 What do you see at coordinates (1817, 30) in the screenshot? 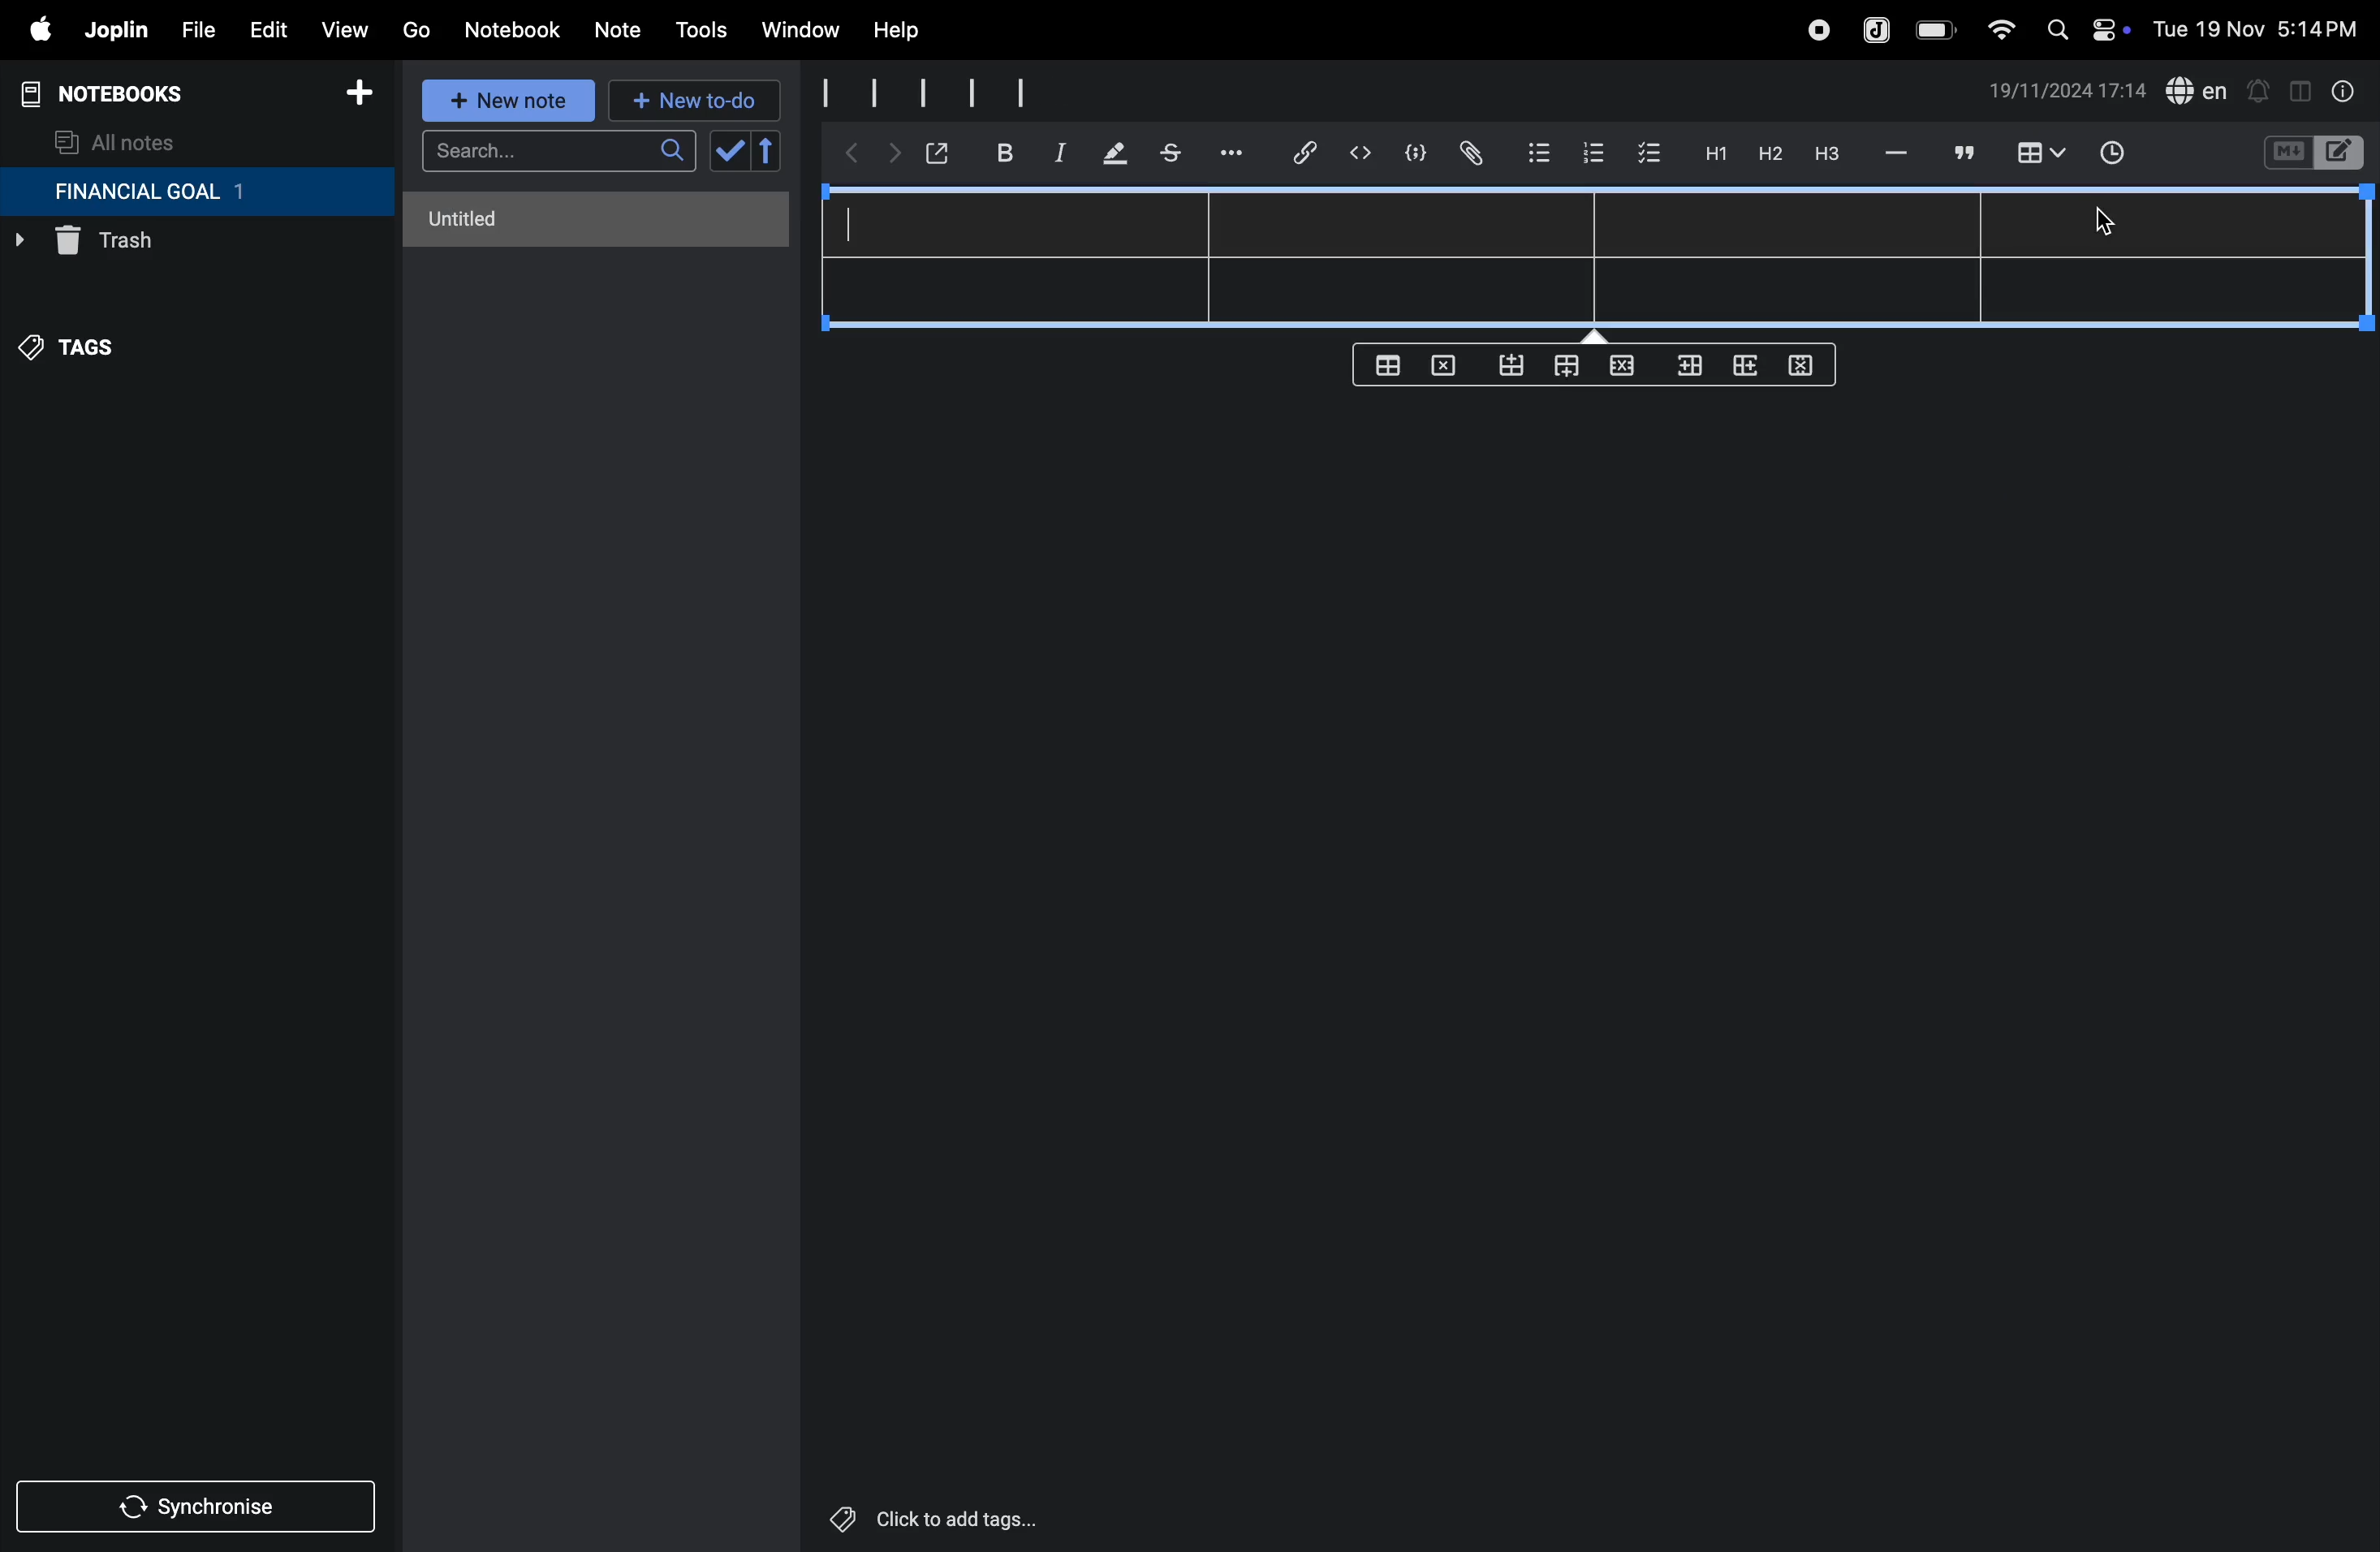
I see `record` at bounding box center [1817, 30].